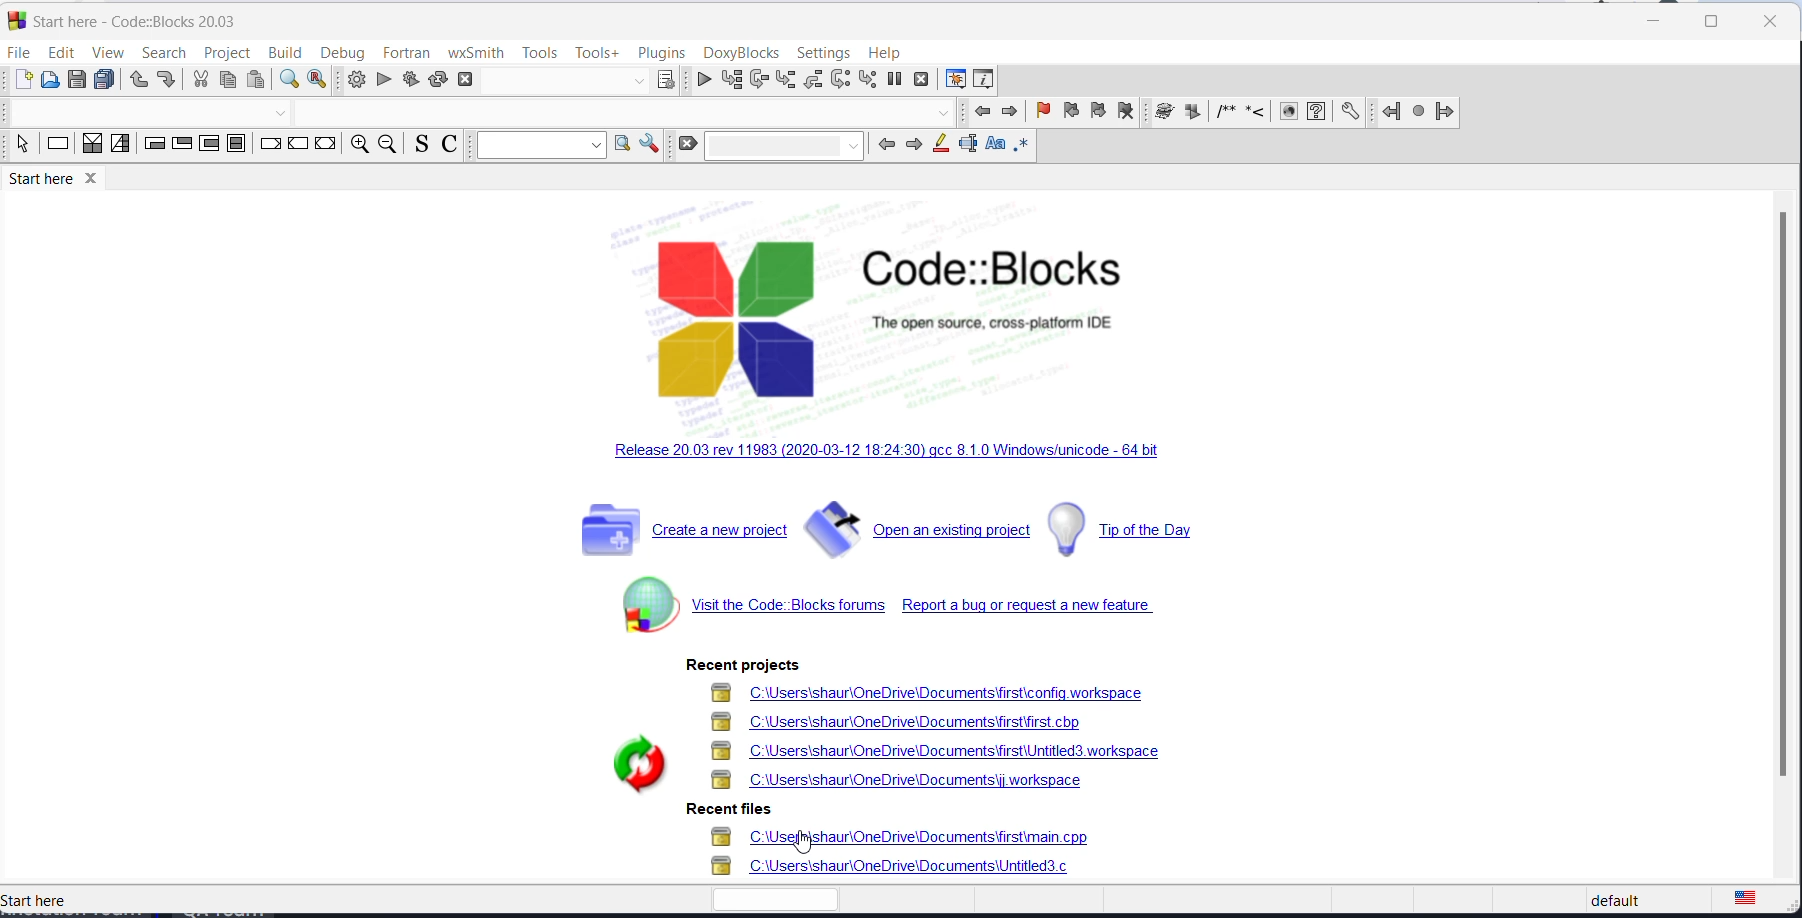 The height and width of the screenshot is (918, 1802). Describe the element at coordinates (870, 80) in the screenshot. I see `STEP INTO INSTRUCTION` at that location.